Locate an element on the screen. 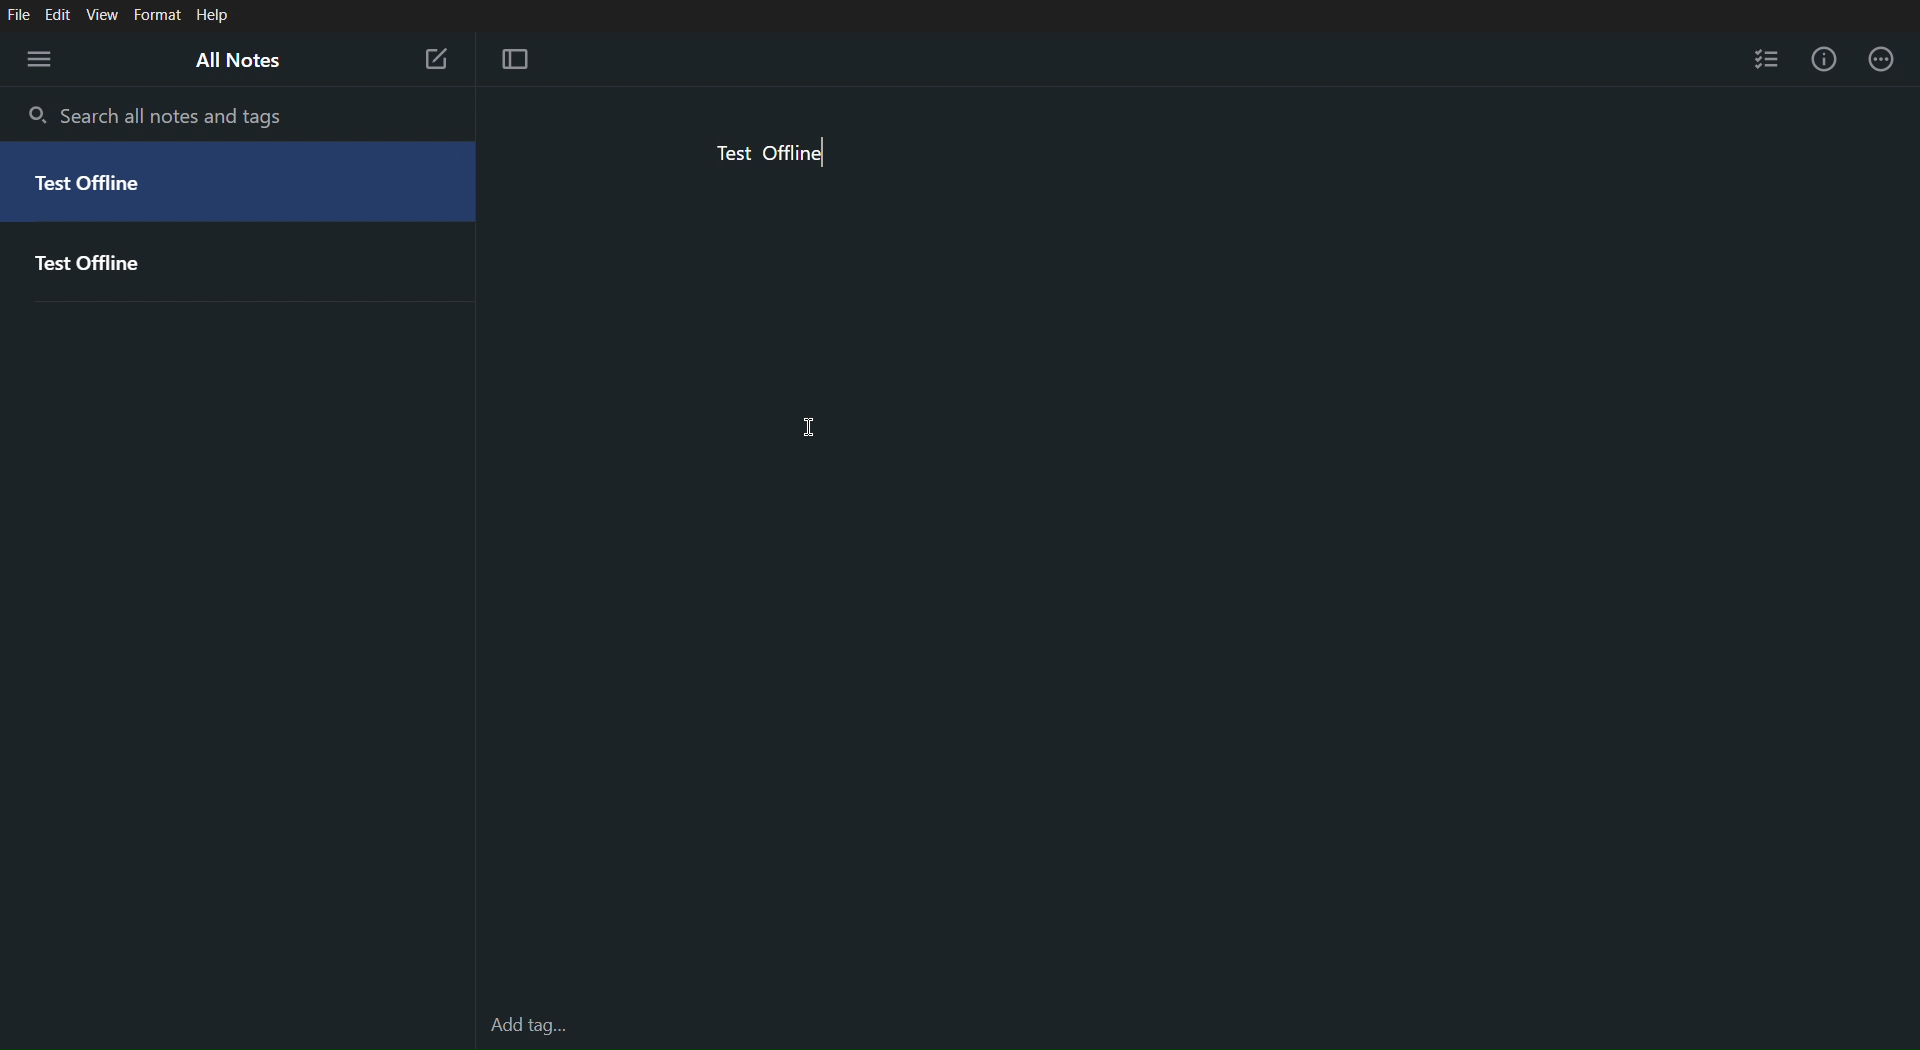 This screenshot has width=1920, height=1050. Test Offline is located at coordinates (241, 258).